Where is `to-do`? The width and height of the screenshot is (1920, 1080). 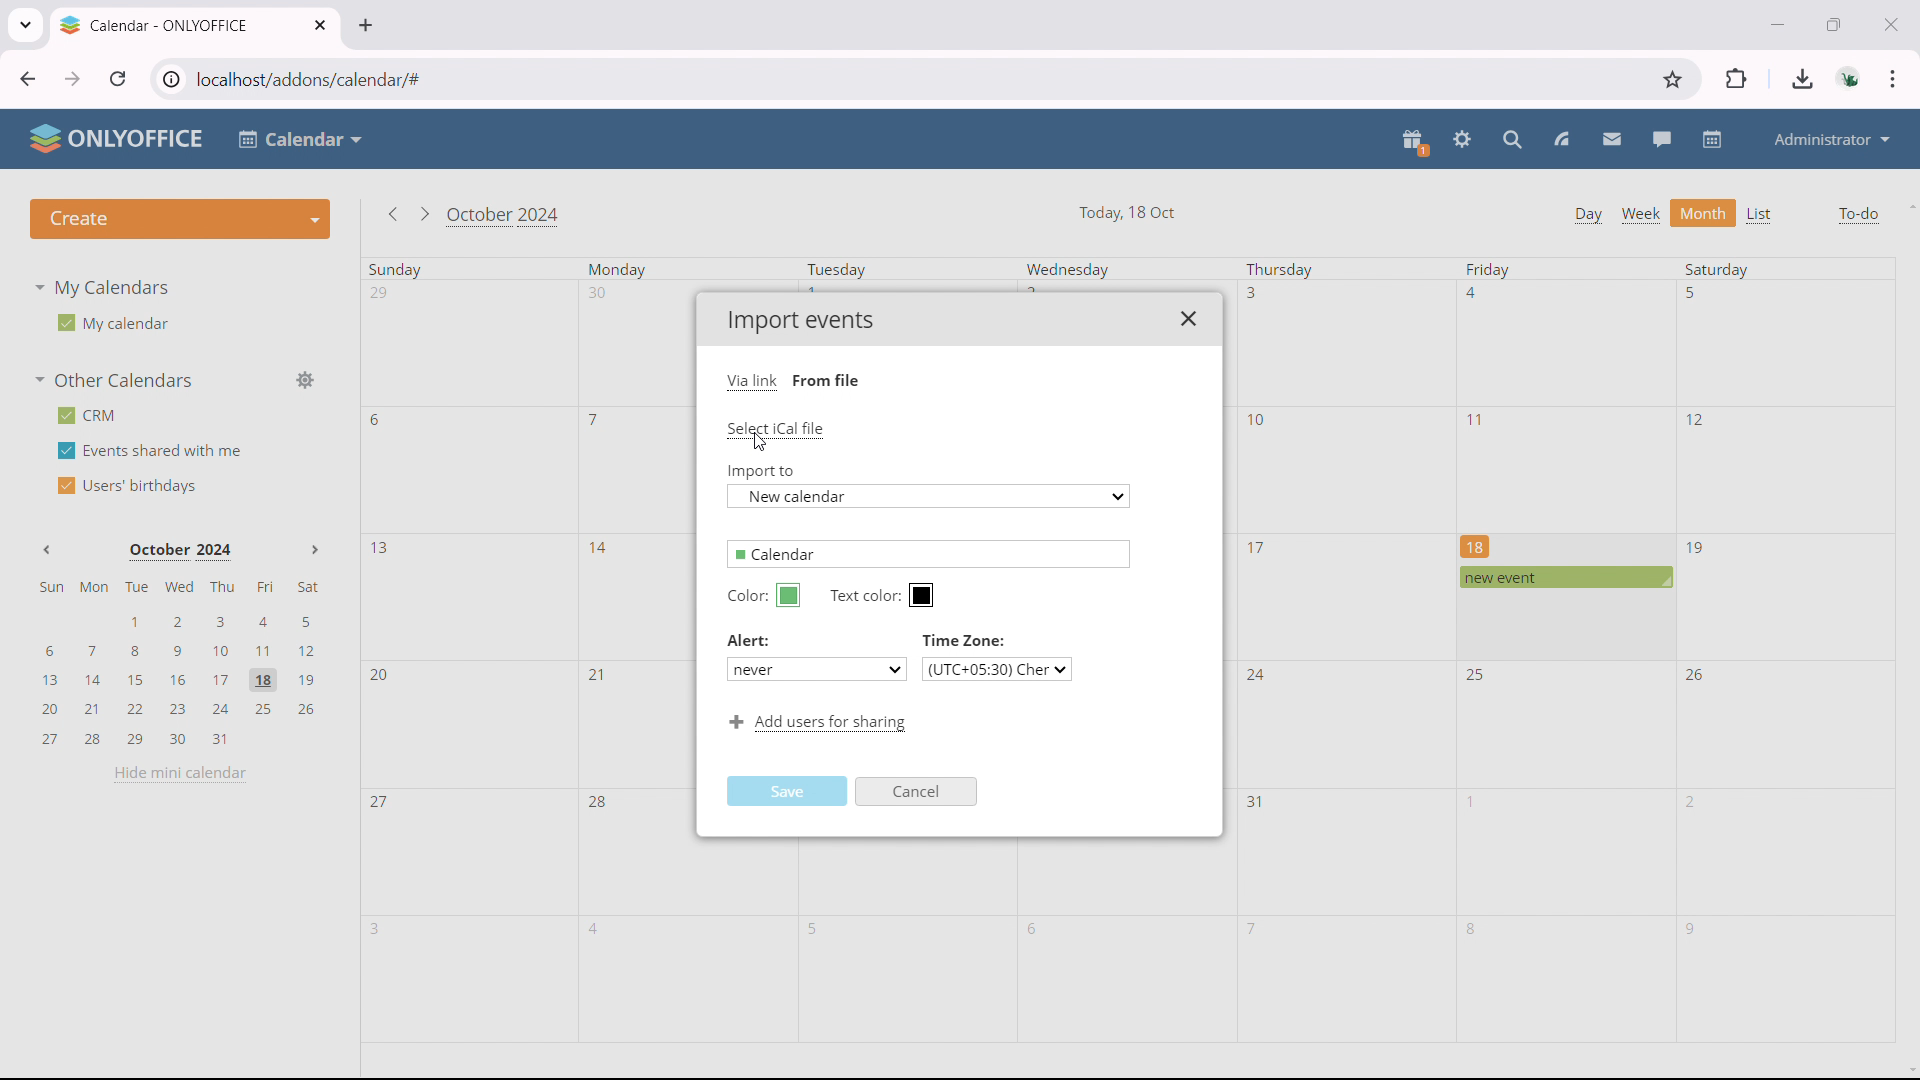
to-do is located at coordinates (1858, 215).